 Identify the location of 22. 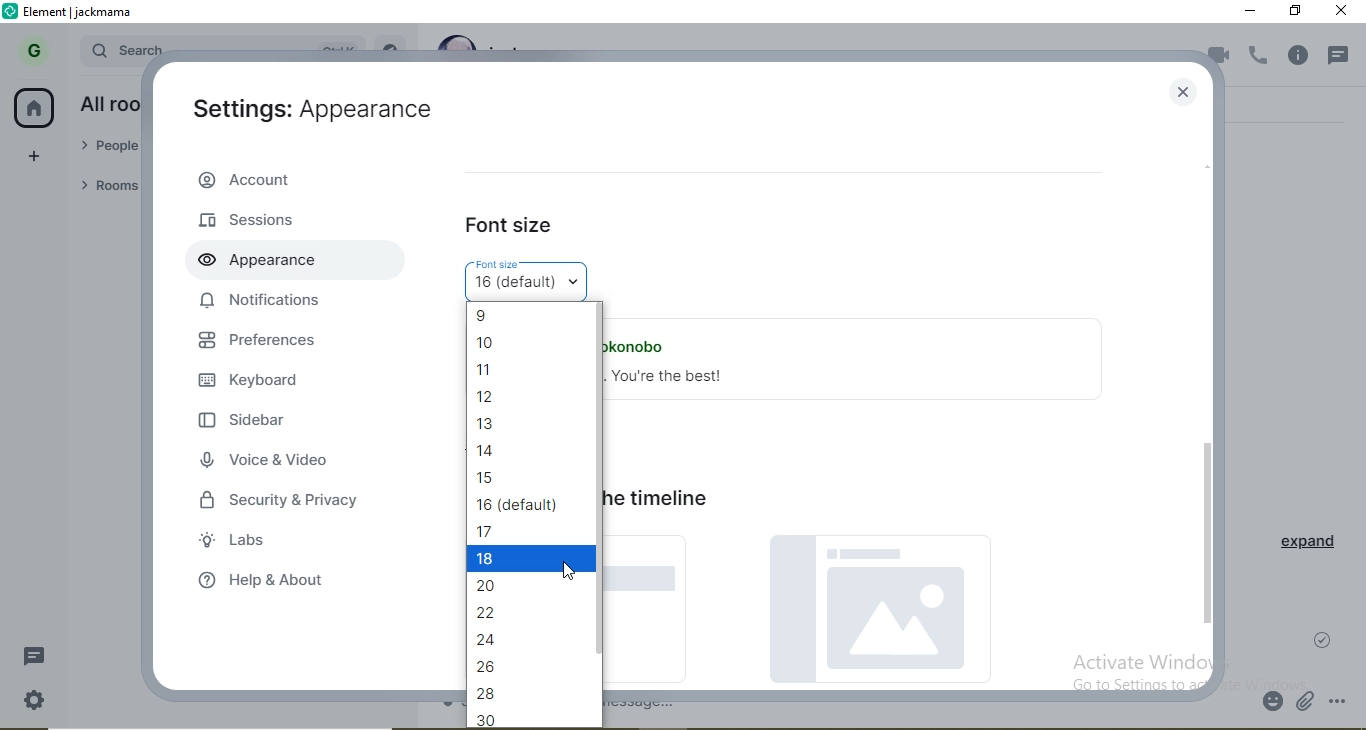
(520, 612).